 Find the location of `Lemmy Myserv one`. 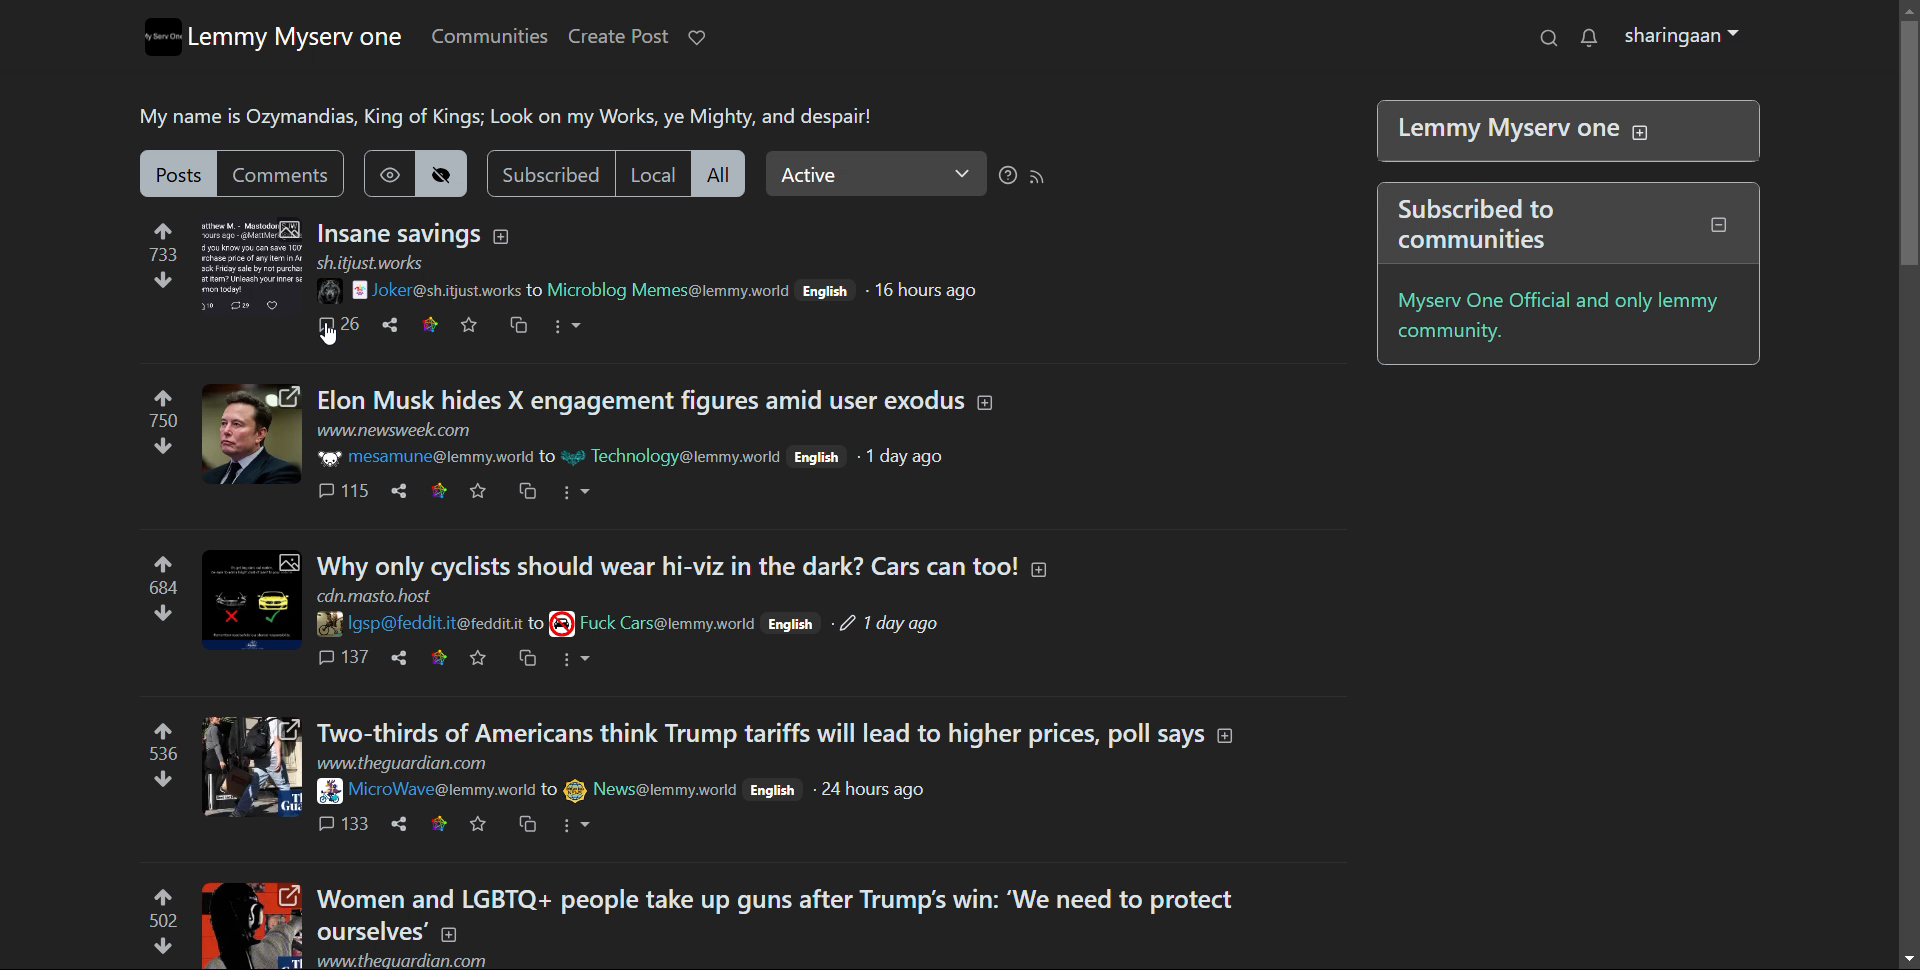

Lemmy Myserv one is located at coordinates (1505, 128).